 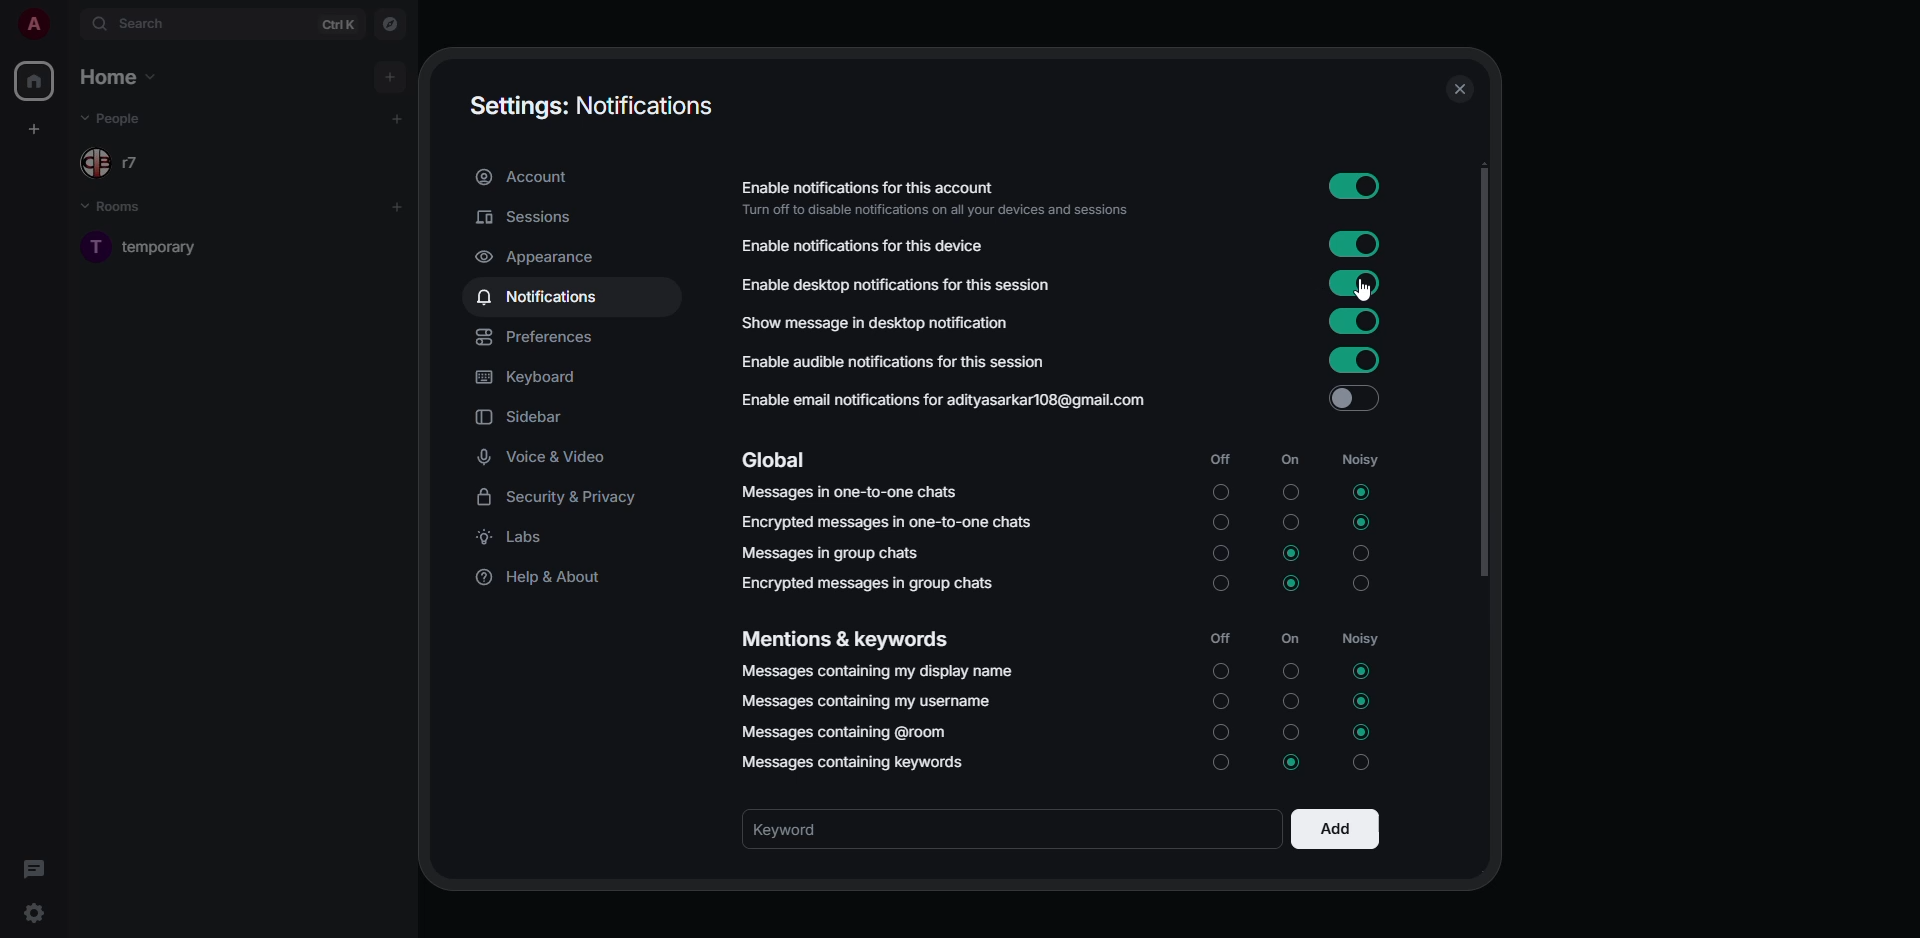 What do you see at coordinates (528, 179) in the screenshot?
I see `account` at bounding box center [528, 179].